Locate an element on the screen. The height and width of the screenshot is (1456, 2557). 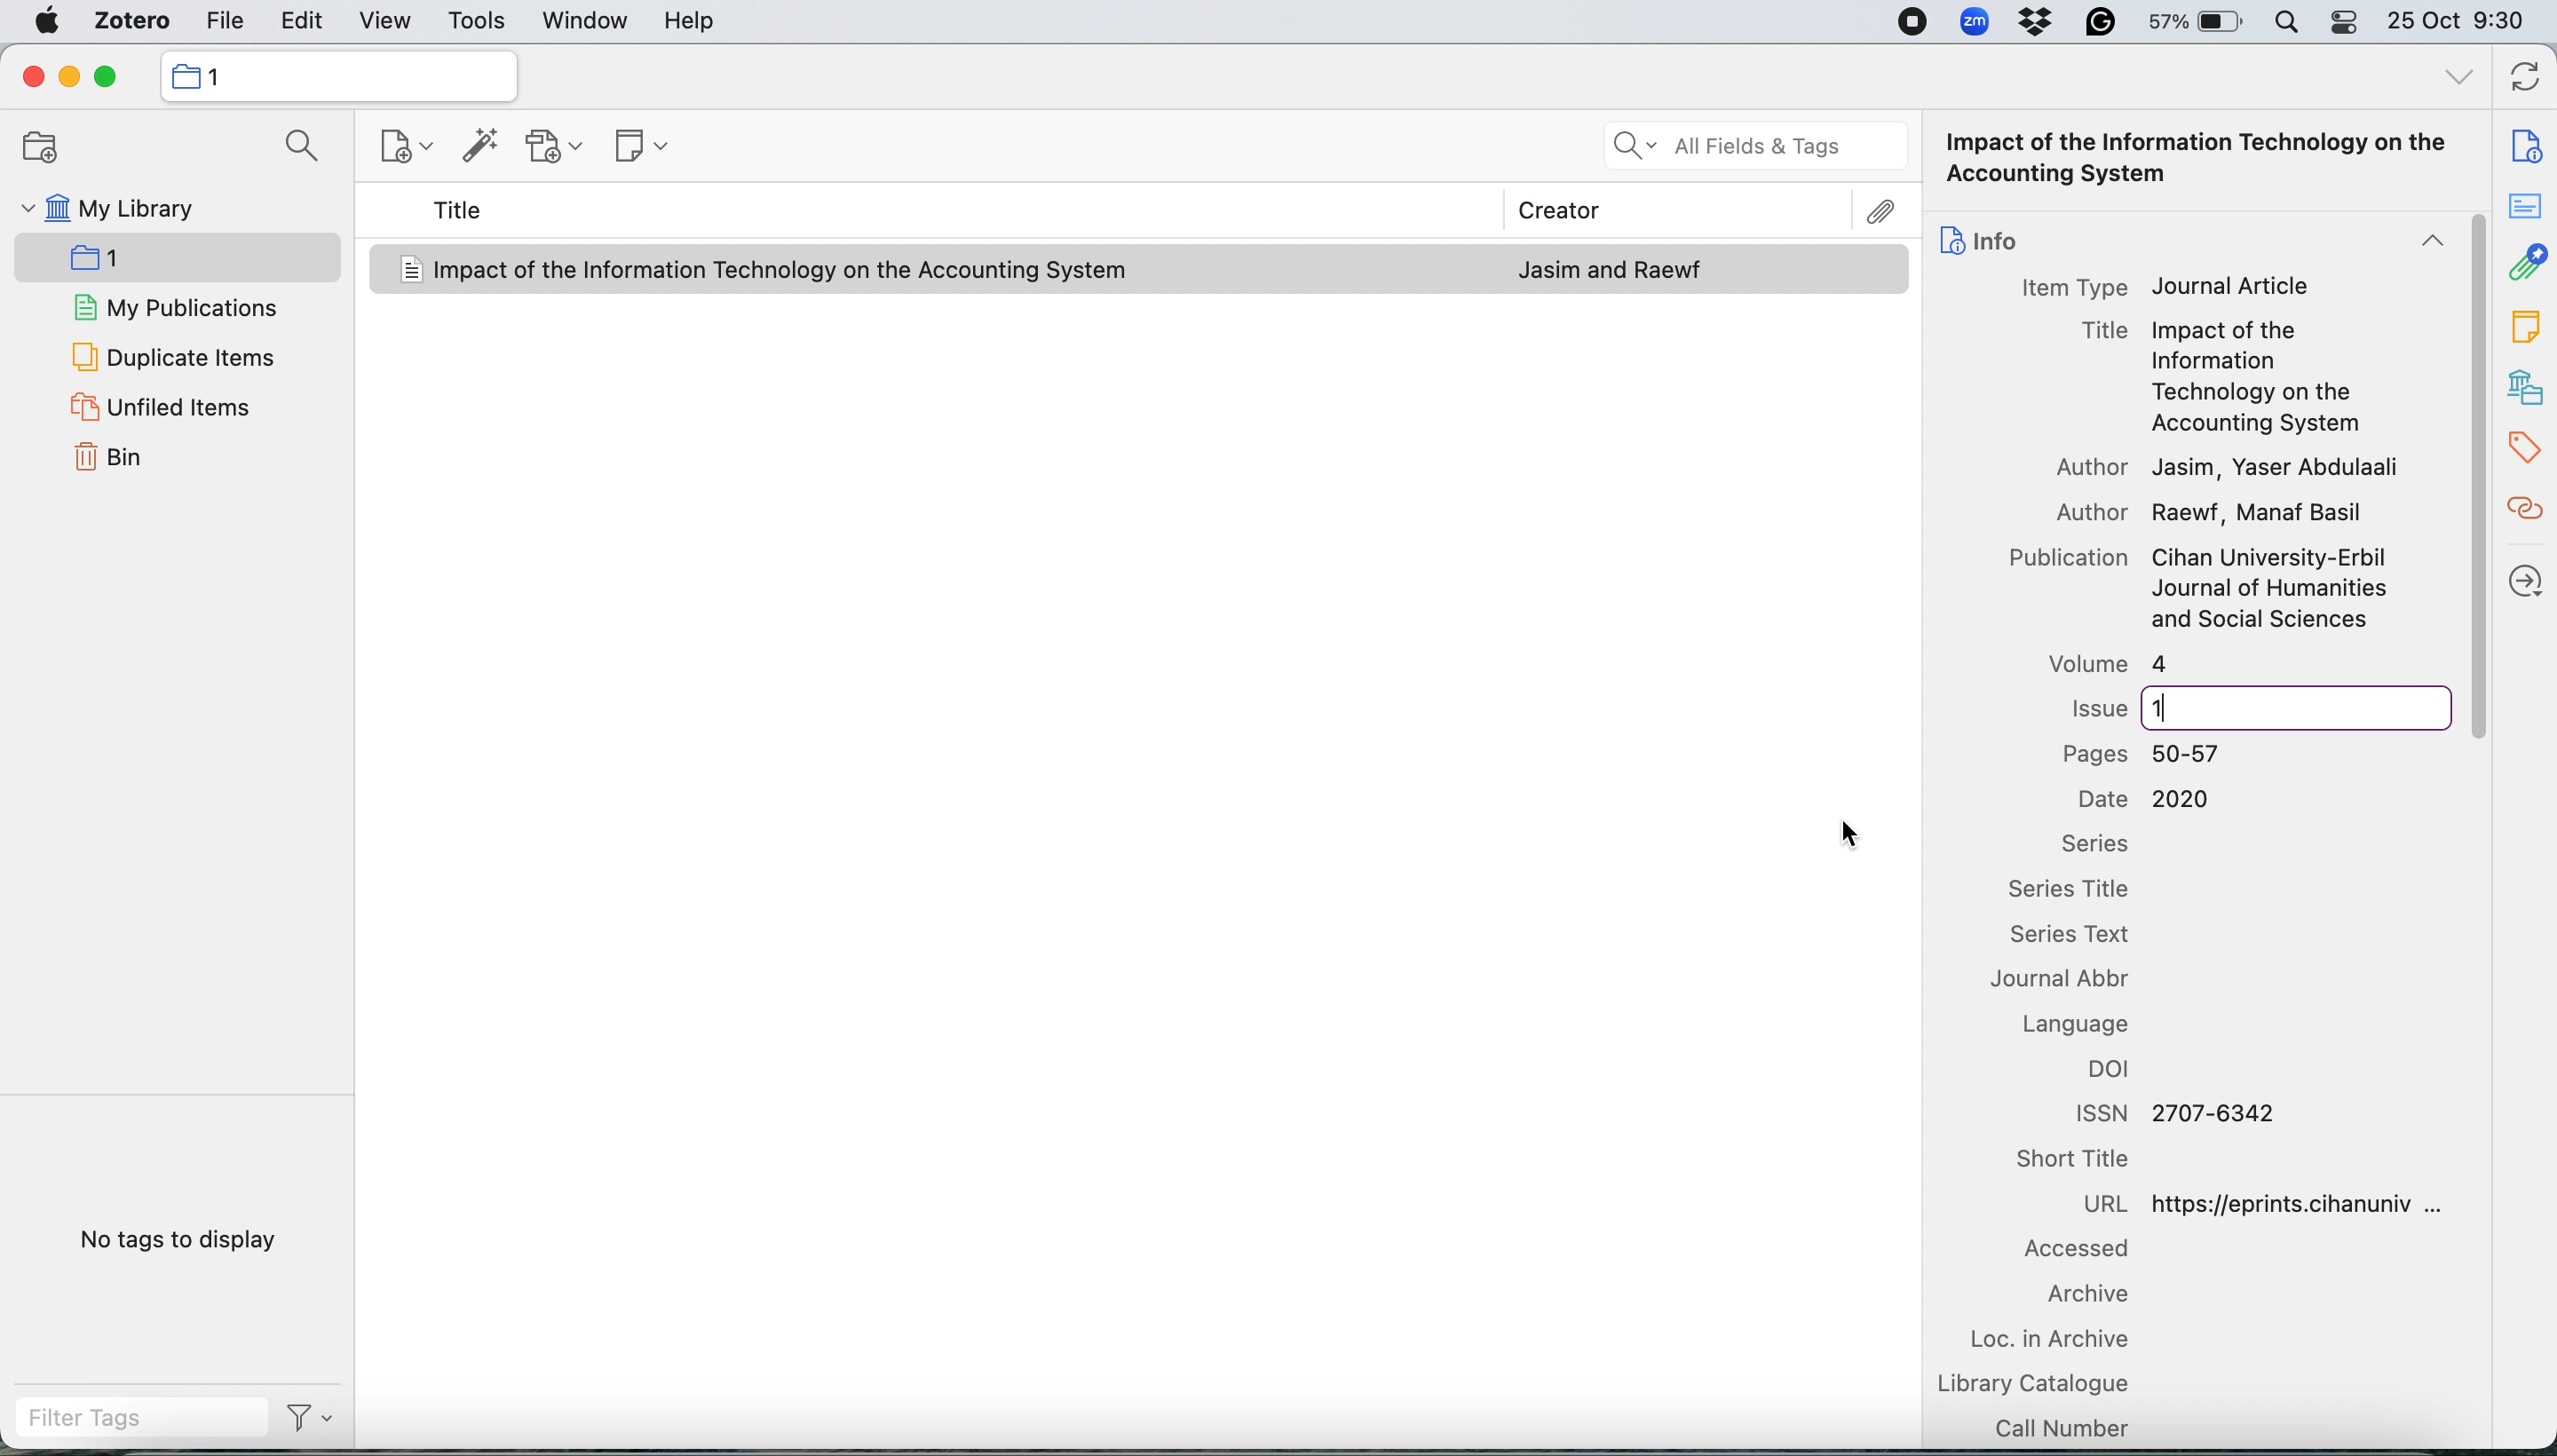
issue is located at coordinates (2145, 705).